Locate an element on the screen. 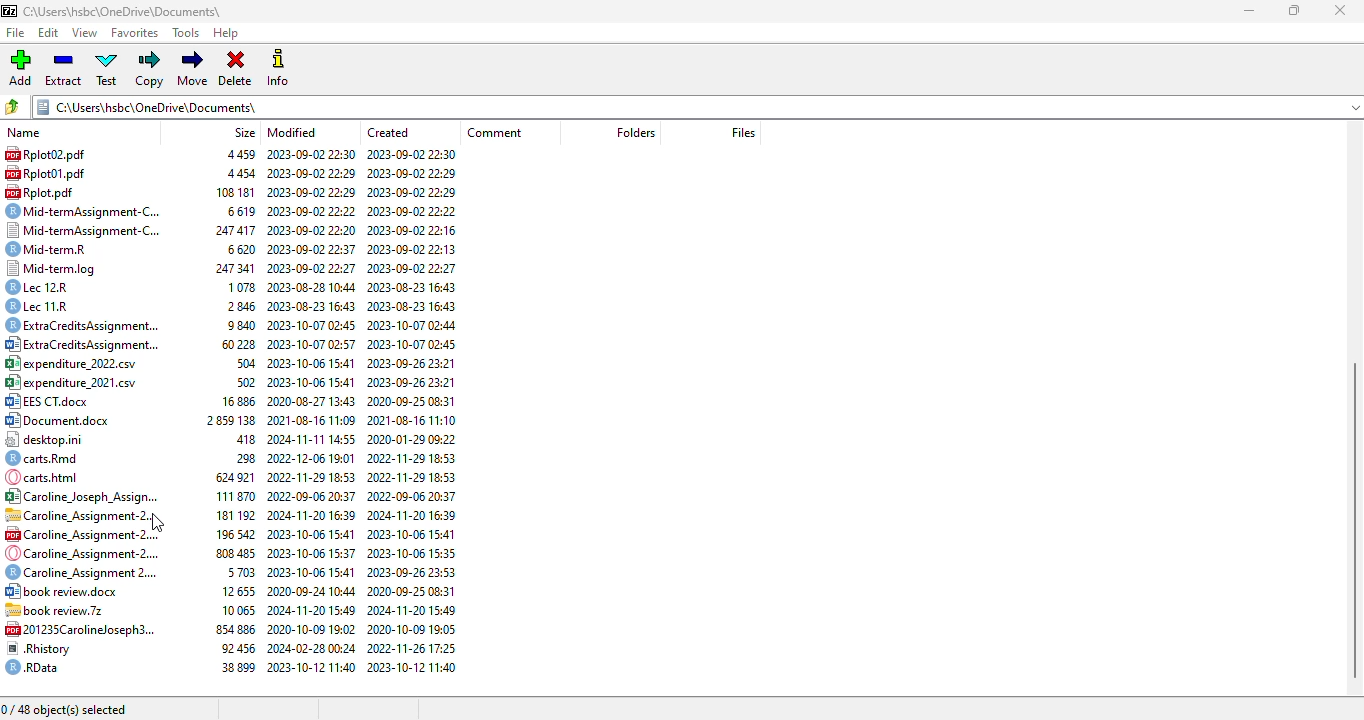 The image size is (1364, 720). 2023-09-02 22:29 is located at coordinates (311, 173).